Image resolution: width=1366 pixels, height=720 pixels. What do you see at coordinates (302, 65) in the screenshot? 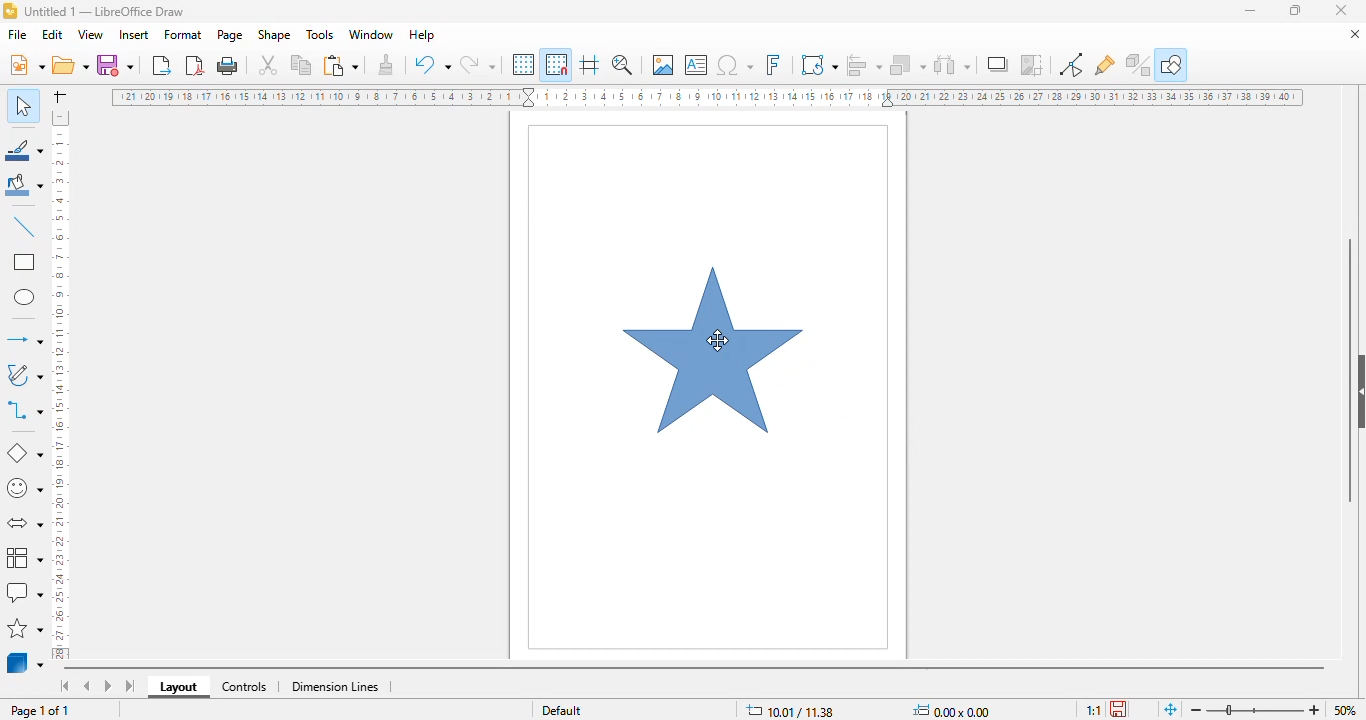
I see `copy` at bounding box center [302, 65].